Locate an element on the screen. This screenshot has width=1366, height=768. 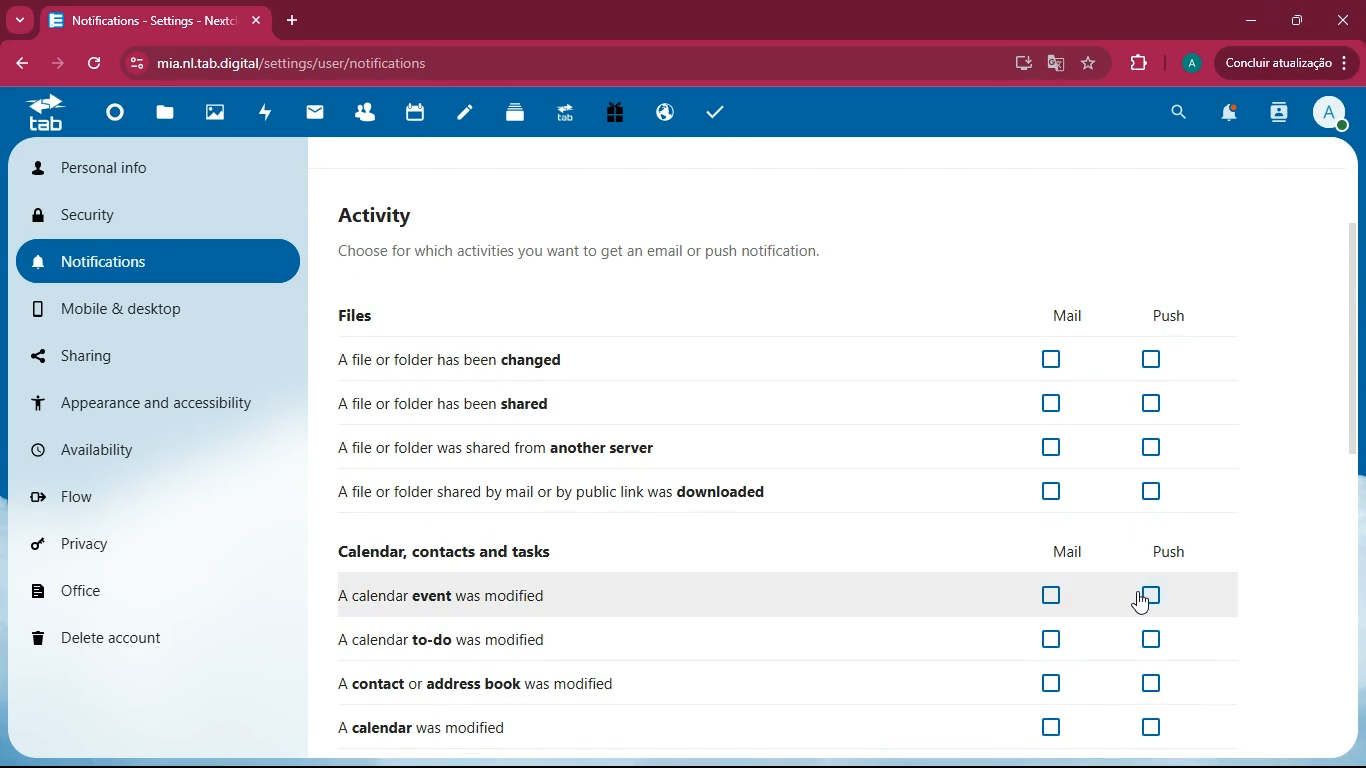
mail is located at coordinates (314, 115).